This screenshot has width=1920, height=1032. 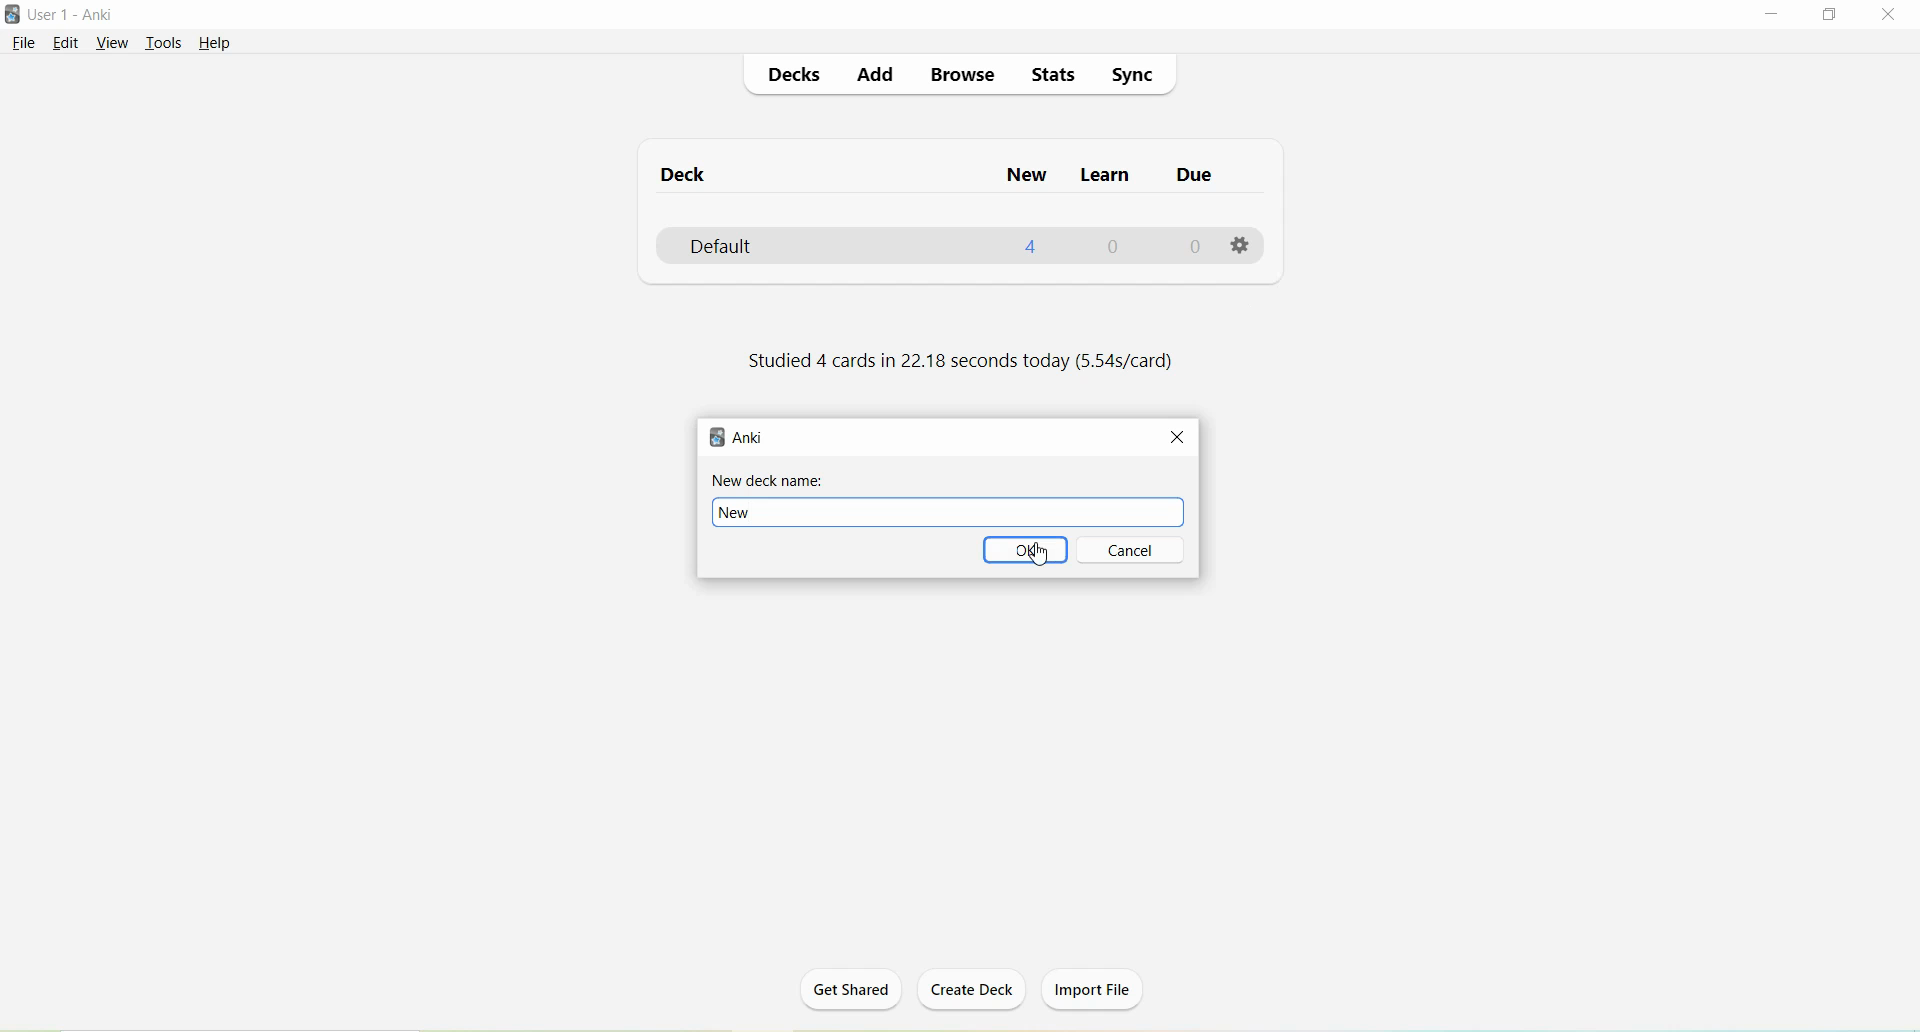 I want to click on Close, so click(x=1892, y=16).